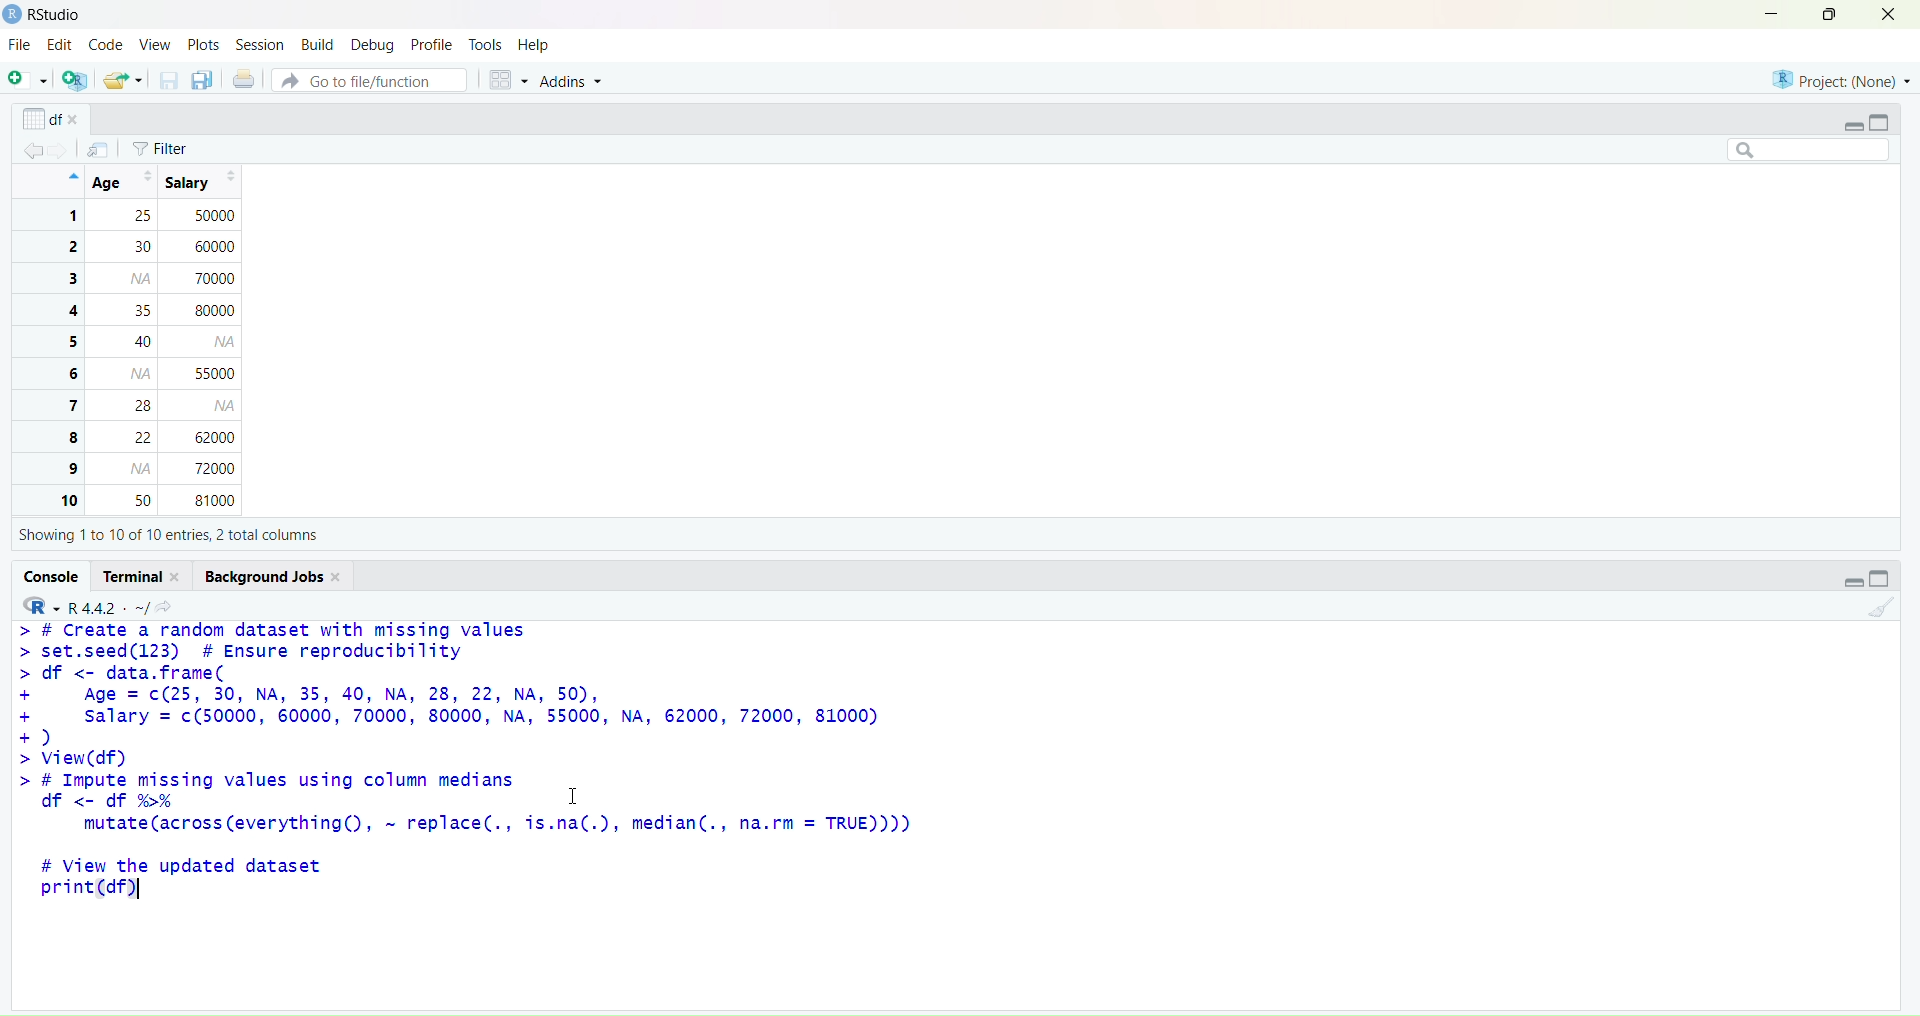  What do you see at coordinates (278, 575) in the screenshot?
I see `background jobs` at bounding box center [278, 575].